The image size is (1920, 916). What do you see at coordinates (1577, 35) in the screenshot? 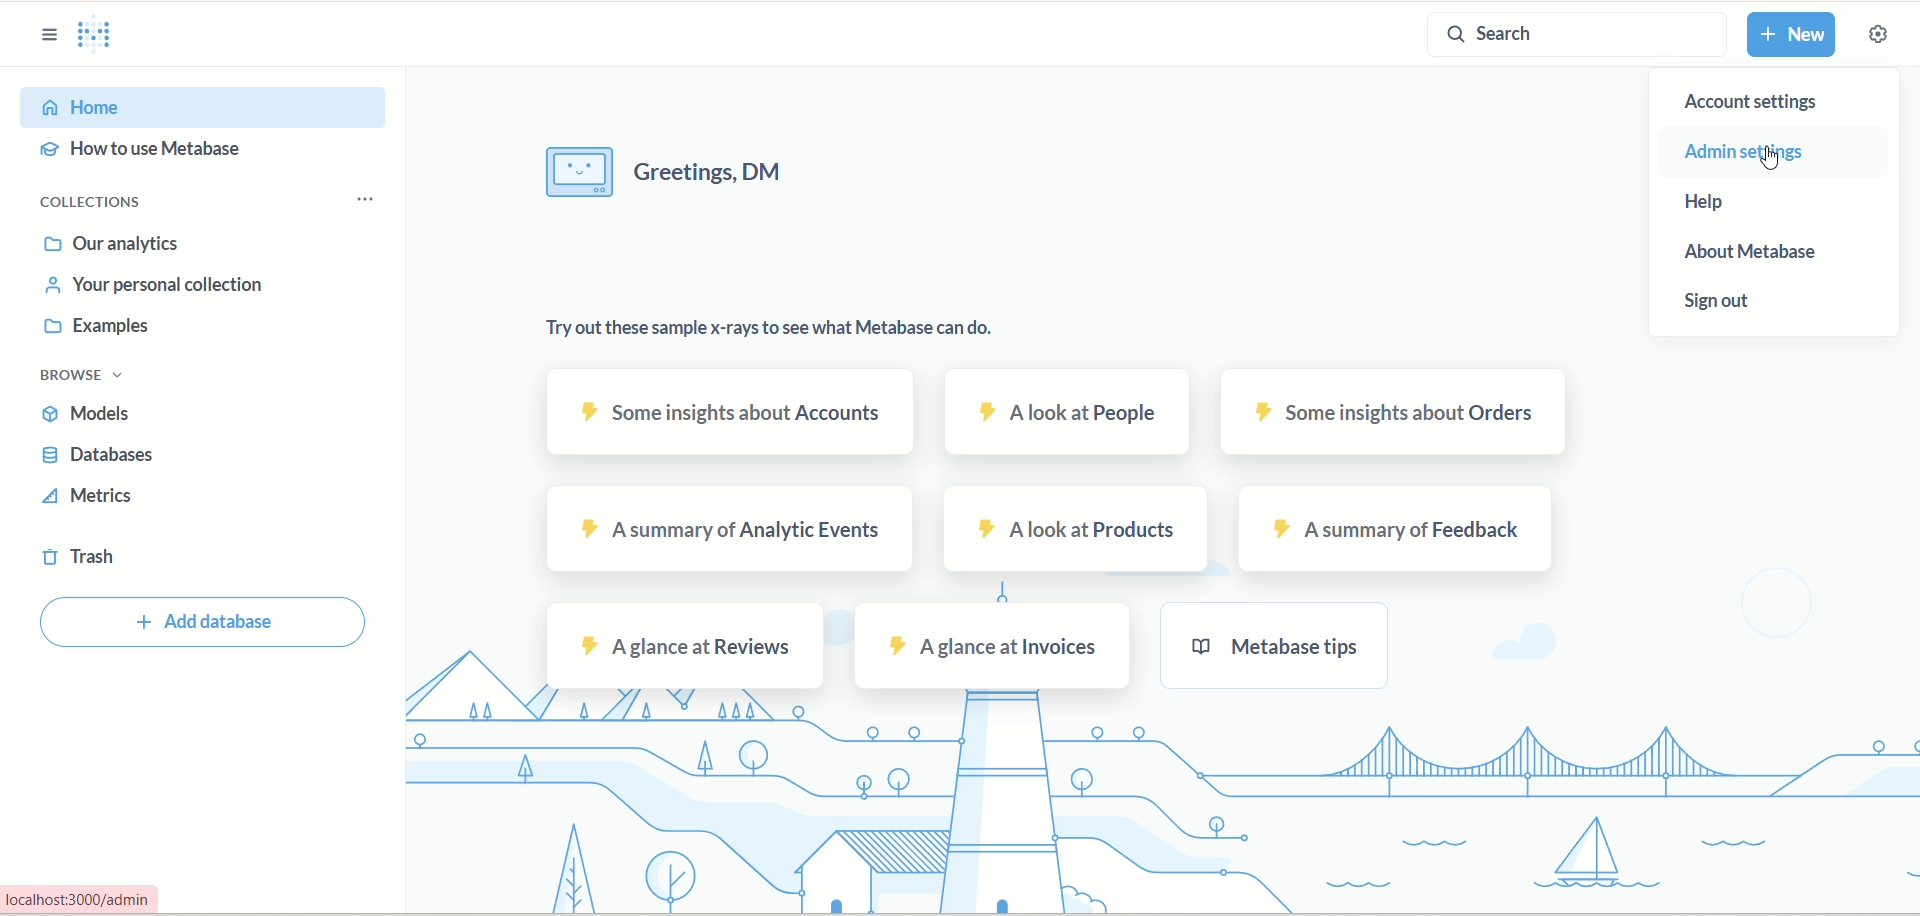
I see `search` at bounding box center [1577, 35].